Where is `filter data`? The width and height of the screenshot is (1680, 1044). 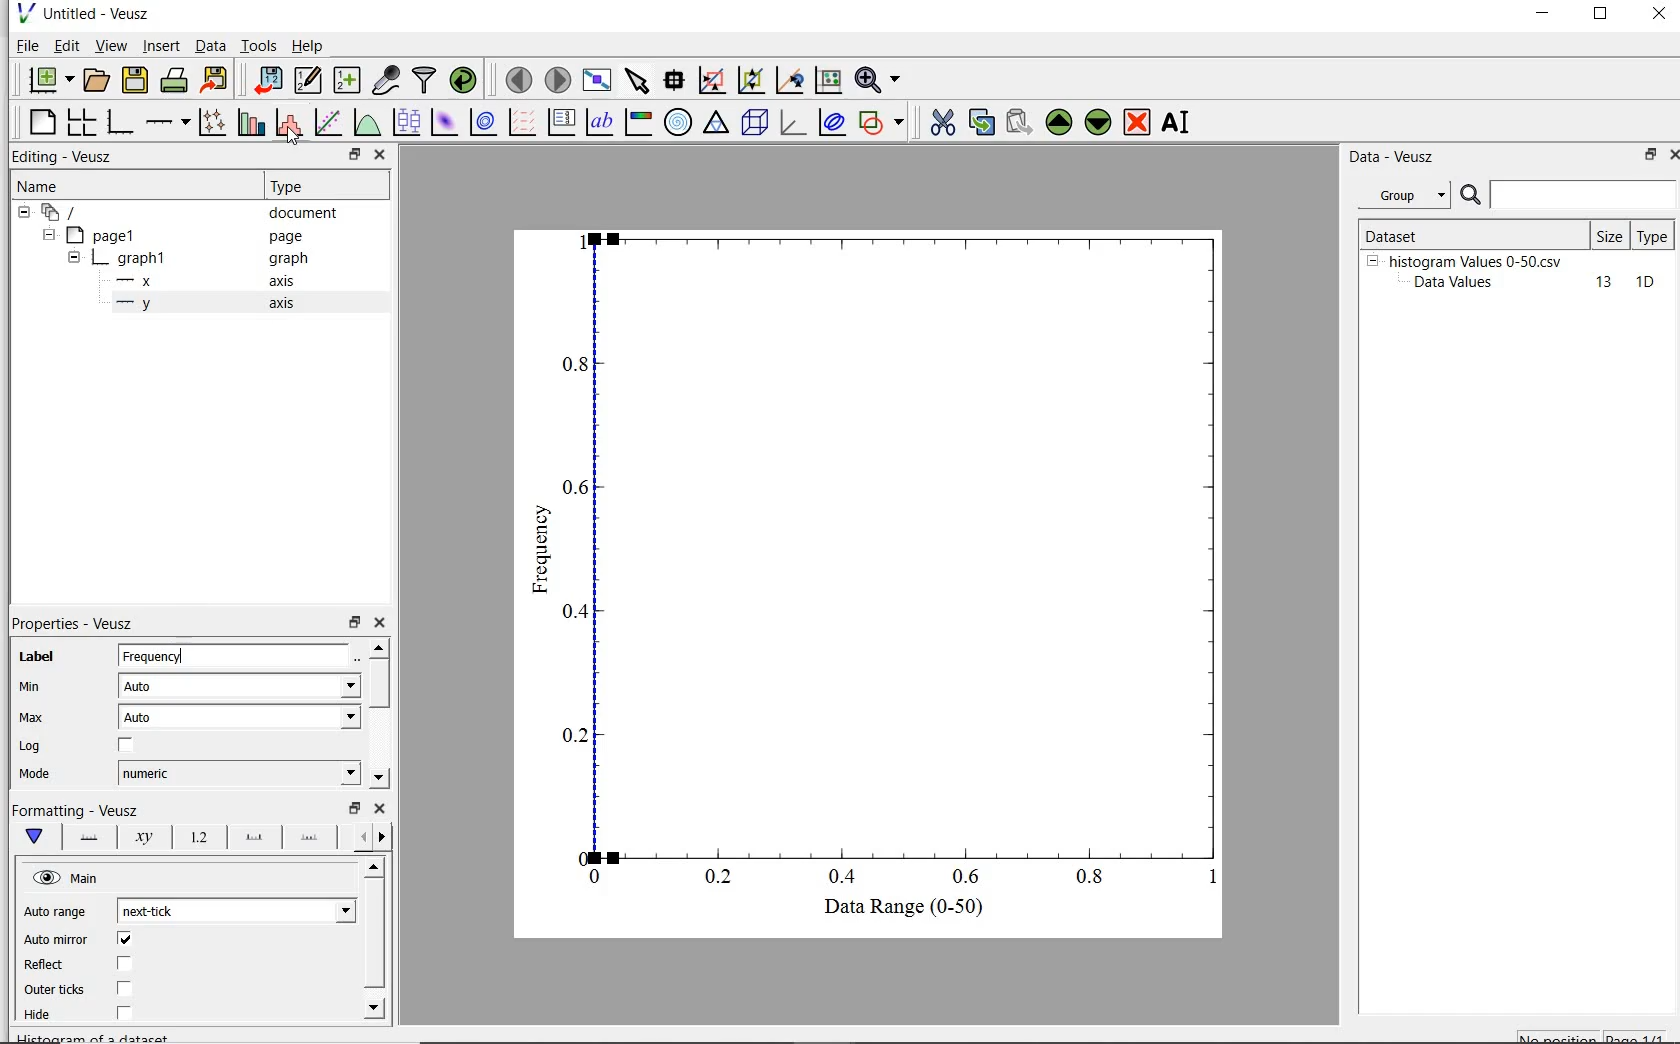 filter data is located at coordinates (425, 80).